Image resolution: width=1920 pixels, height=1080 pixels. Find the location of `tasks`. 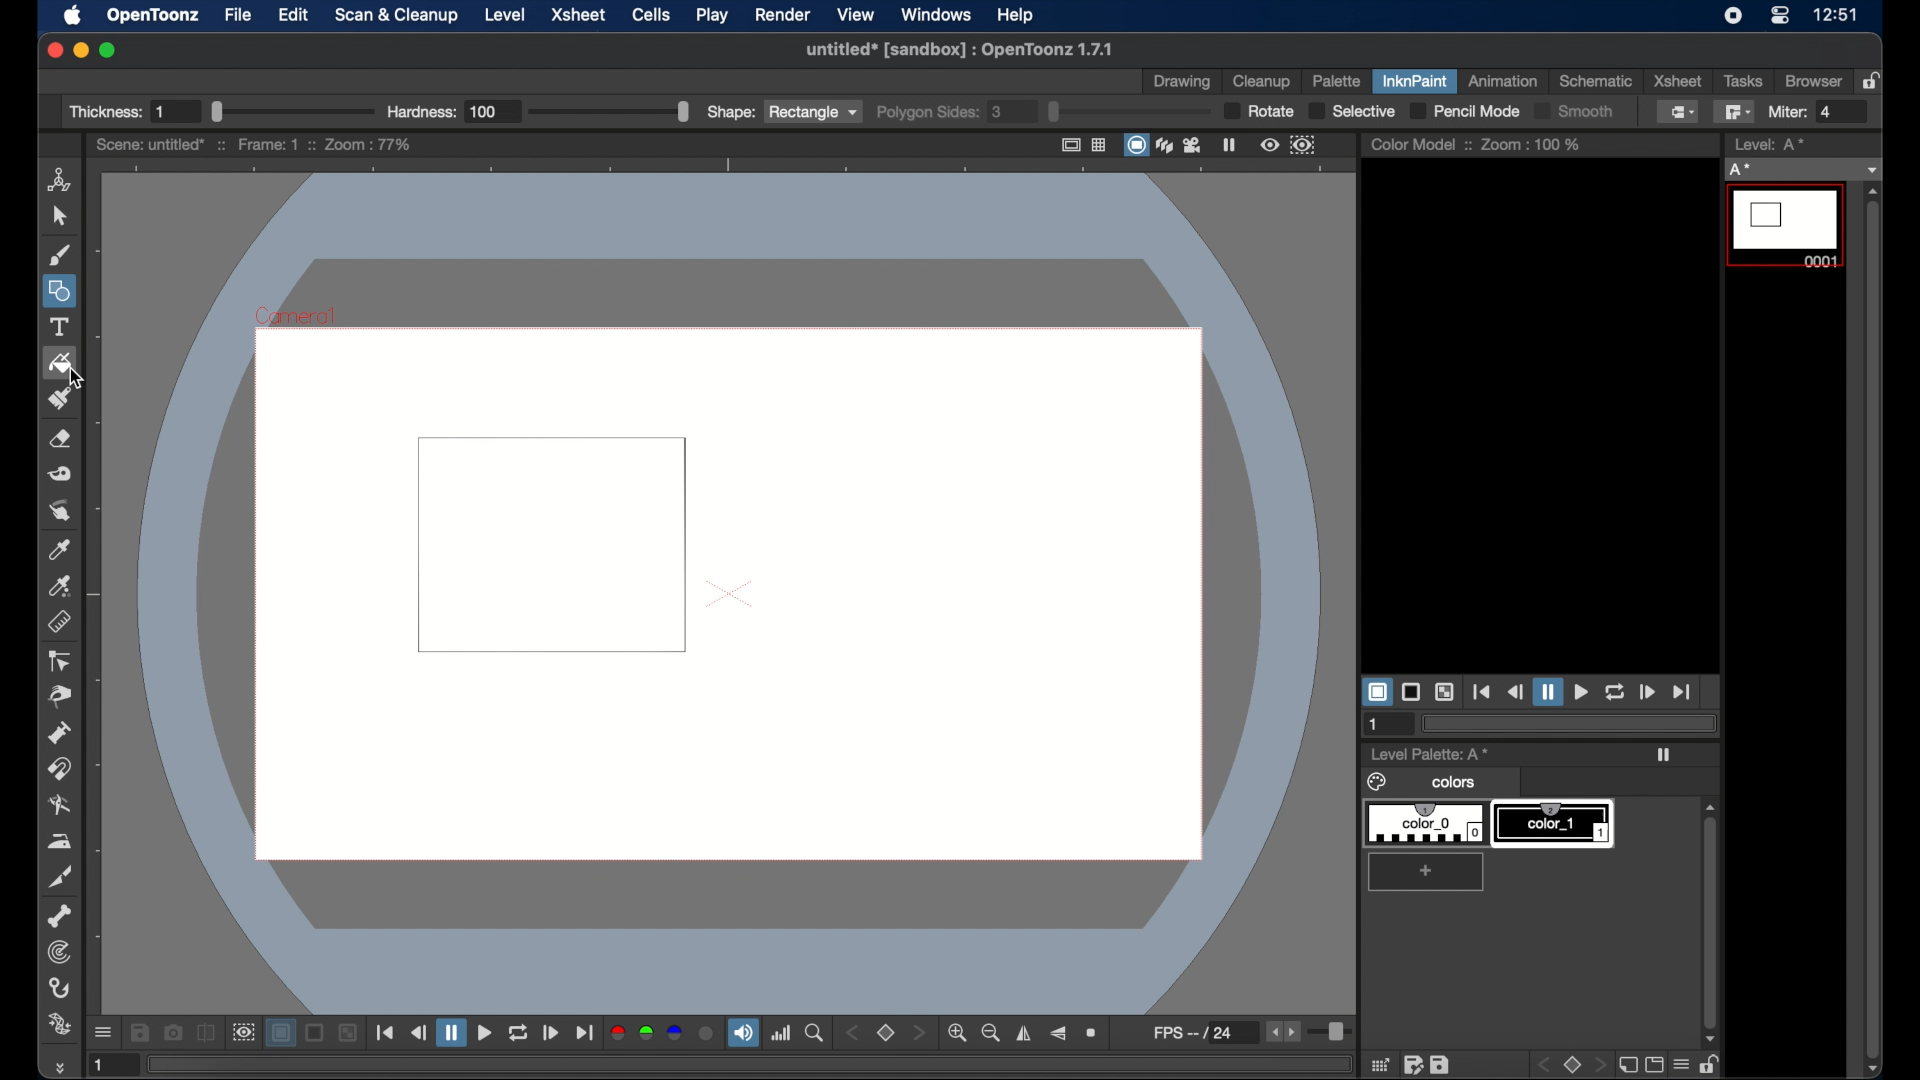

tasks is located at coordinates (1742, 81).